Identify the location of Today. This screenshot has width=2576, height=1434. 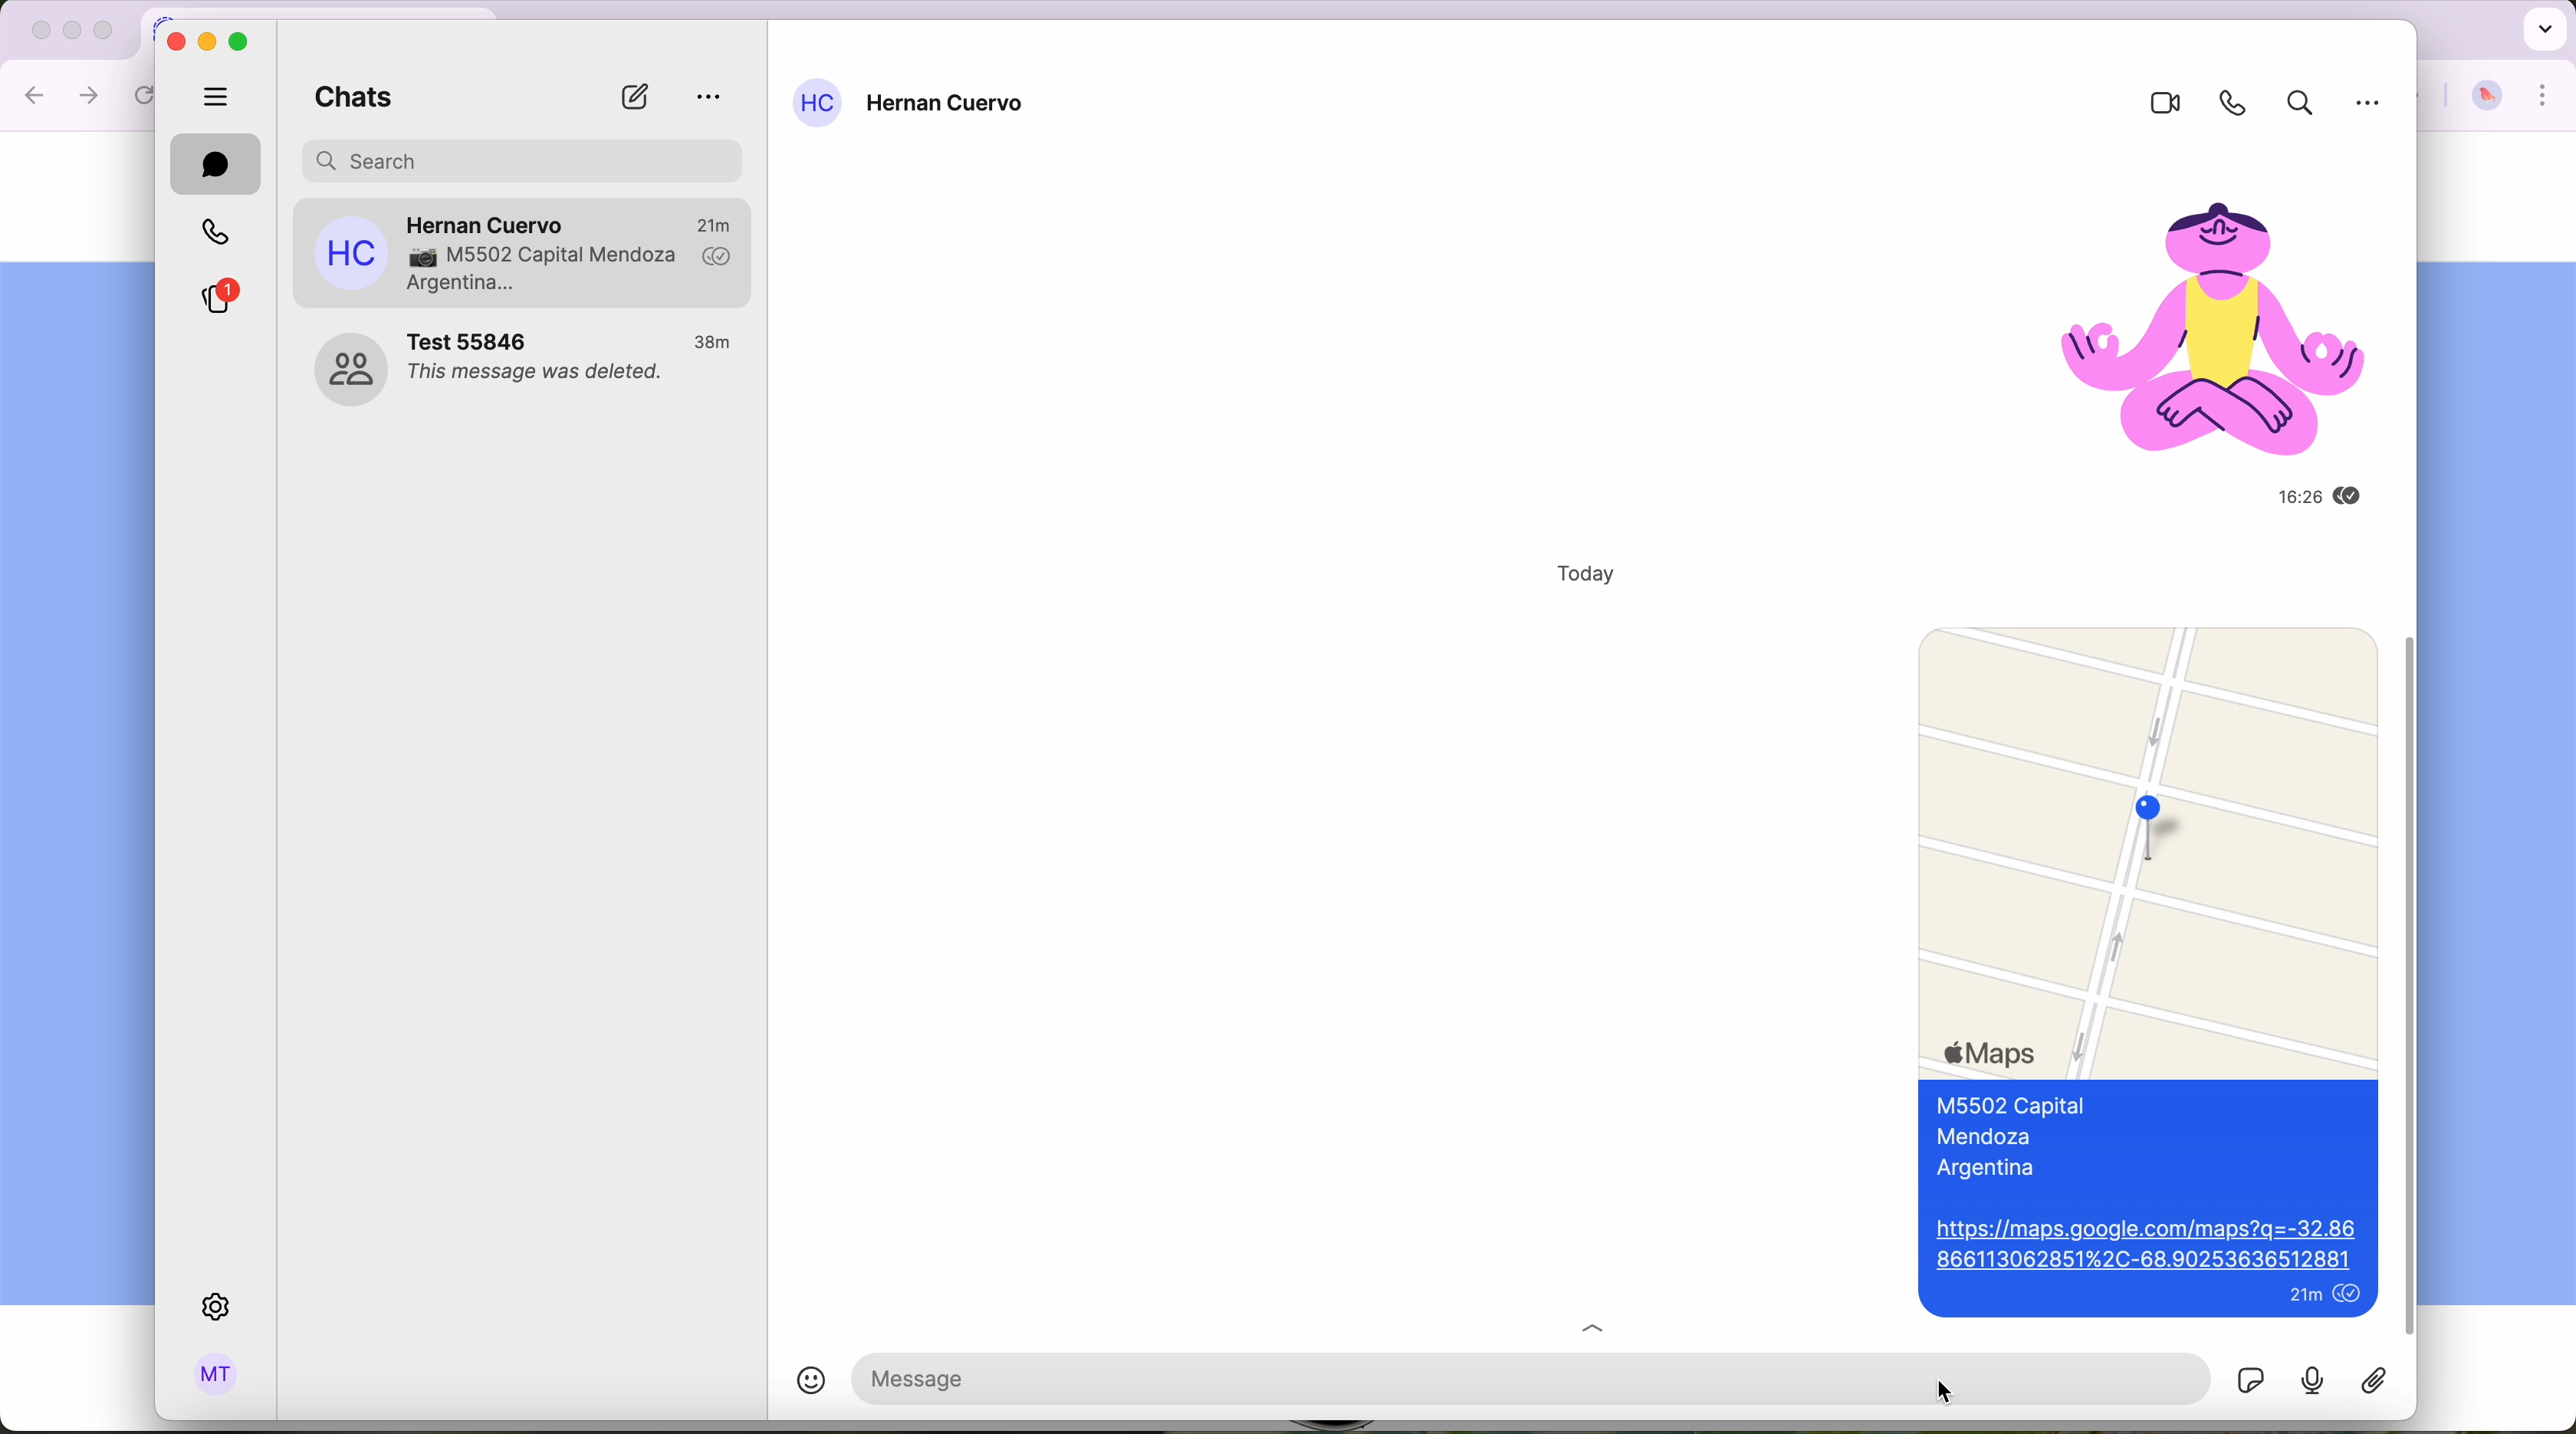
(1572, 574).